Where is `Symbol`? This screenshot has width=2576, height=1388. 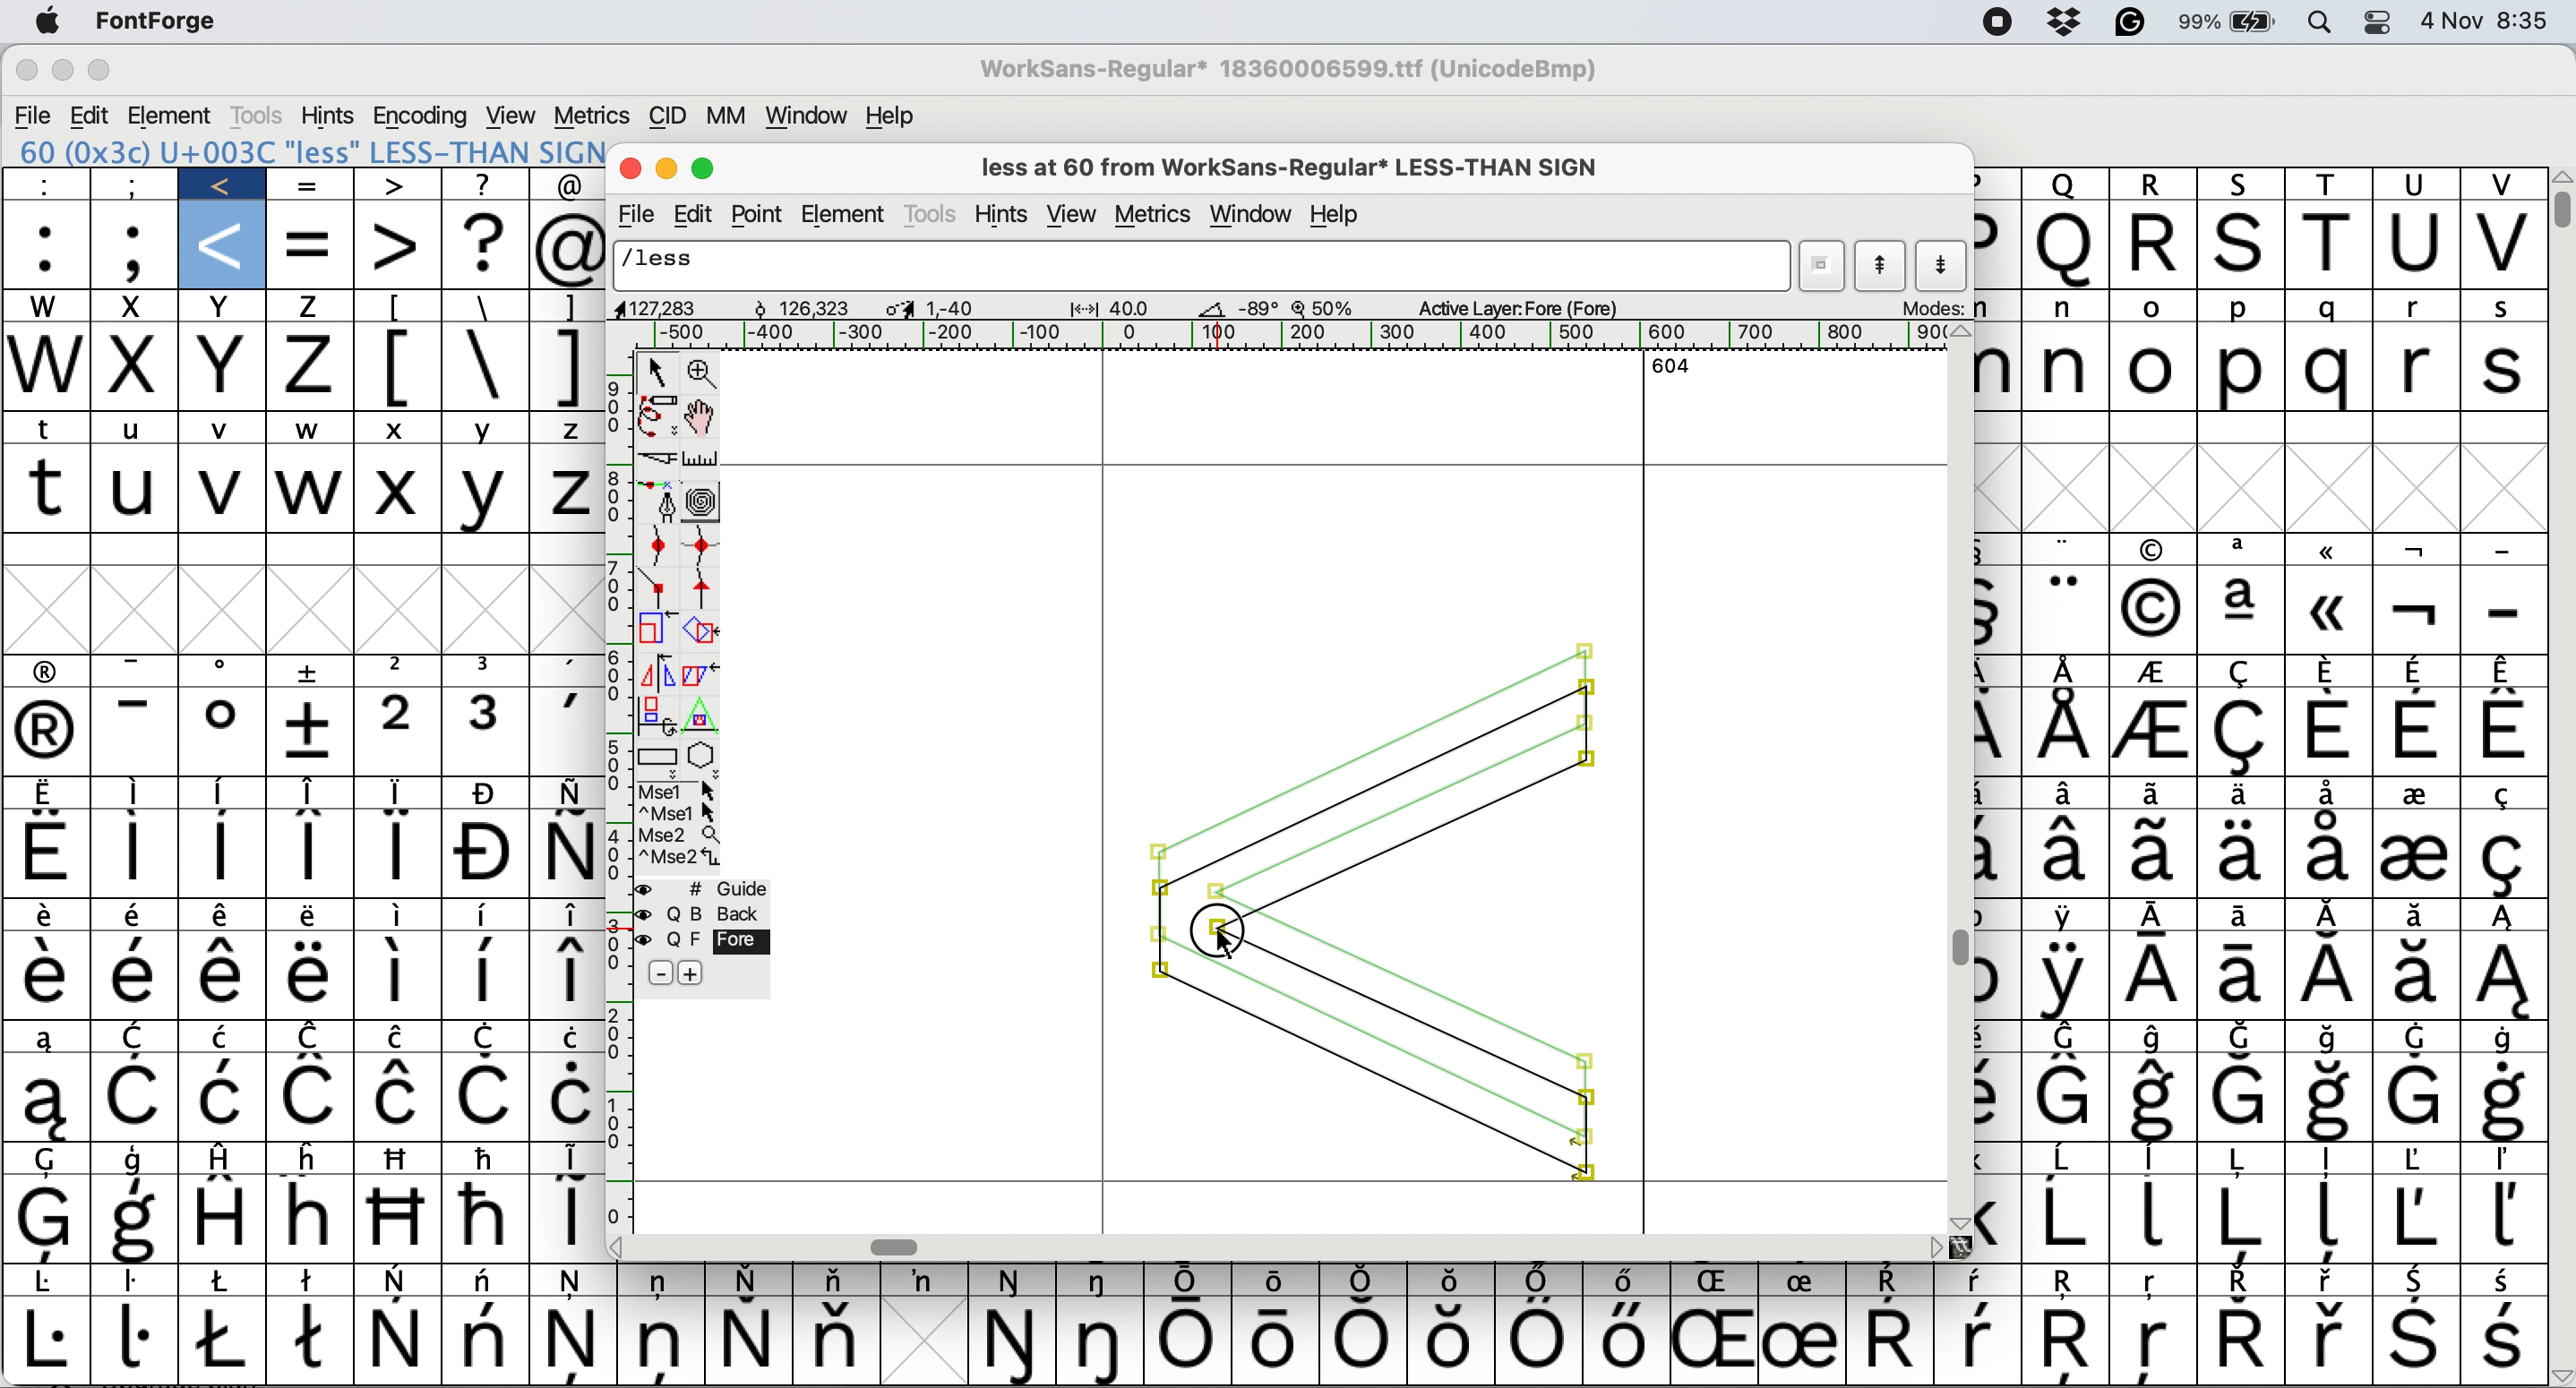
Symbol is located at coordinates (2506, 917).